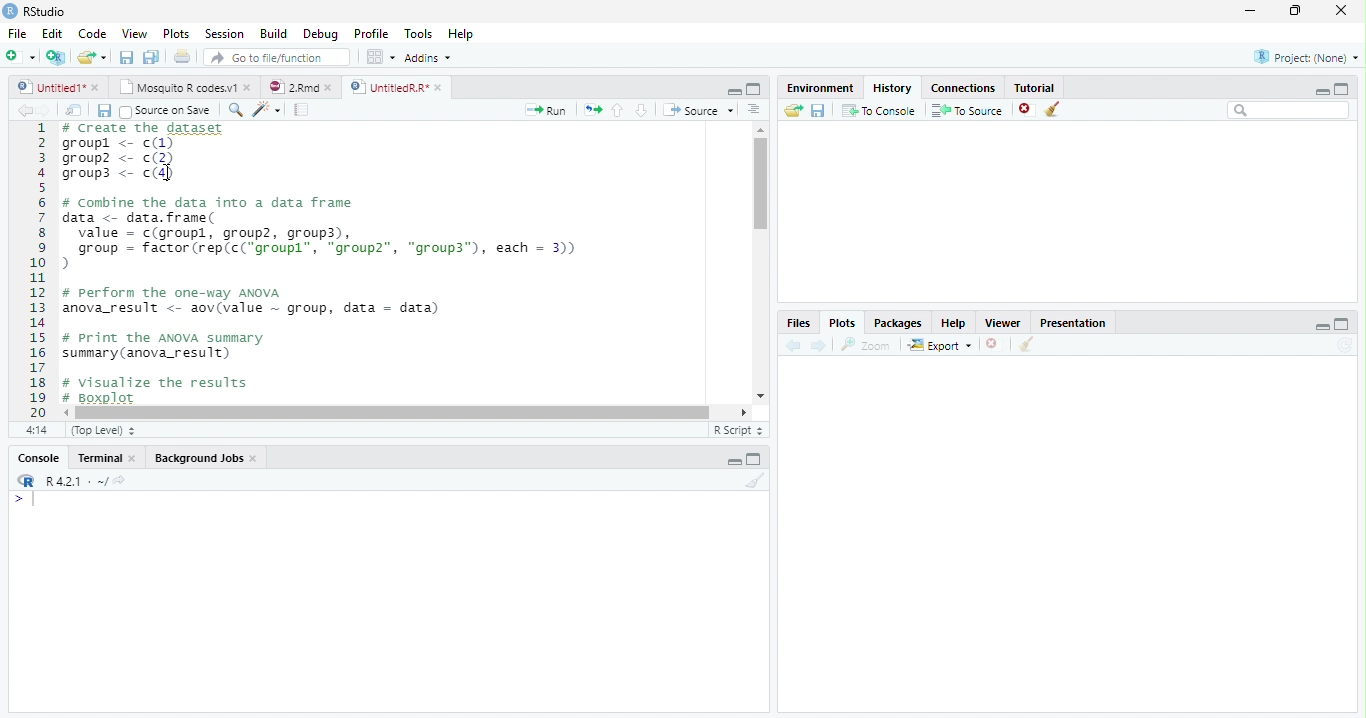 The image size is (1366, 718). I want to click on Edit, so click(51, 33).